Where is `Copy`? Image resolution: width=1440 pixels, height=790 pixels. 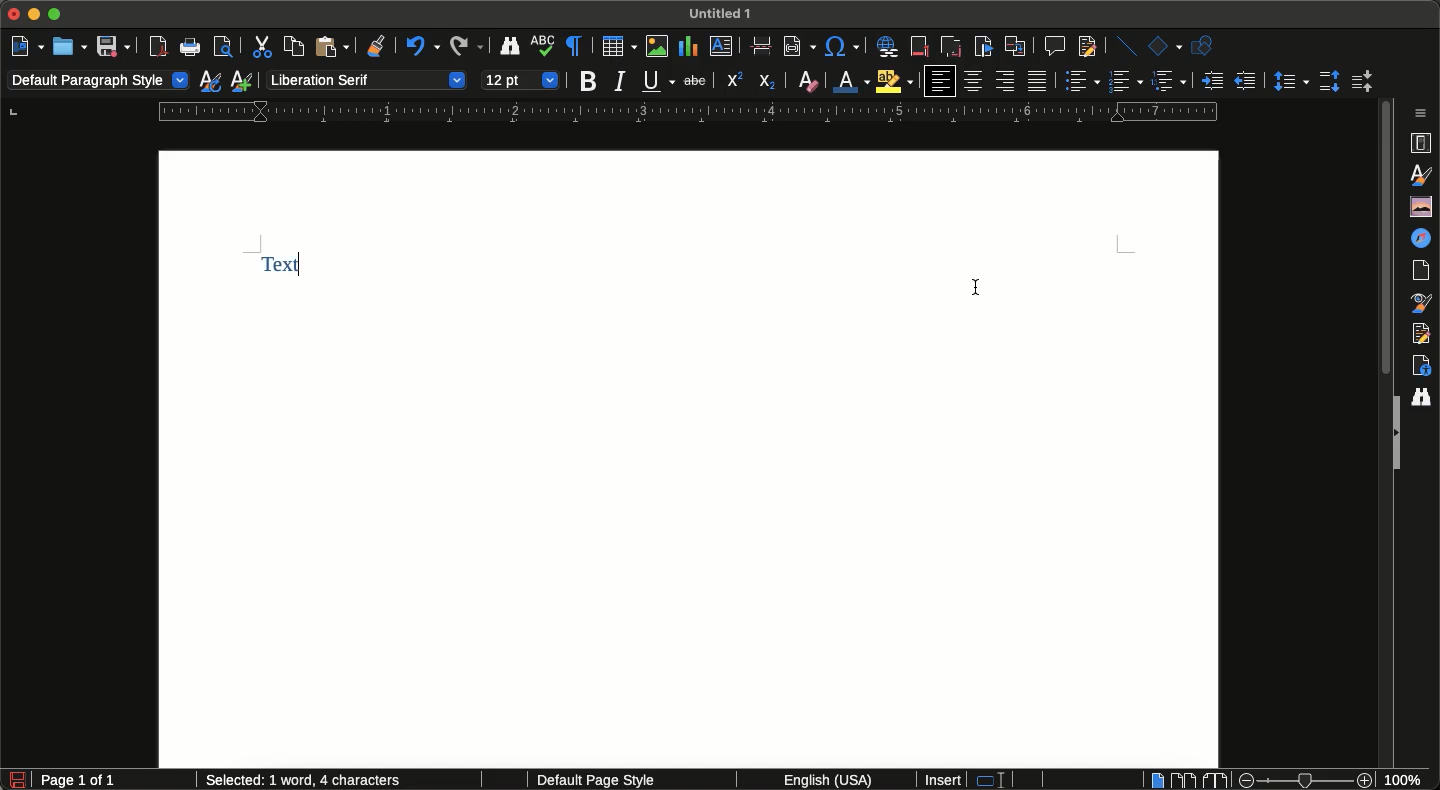 Copy is located at coordinates (291, 46).